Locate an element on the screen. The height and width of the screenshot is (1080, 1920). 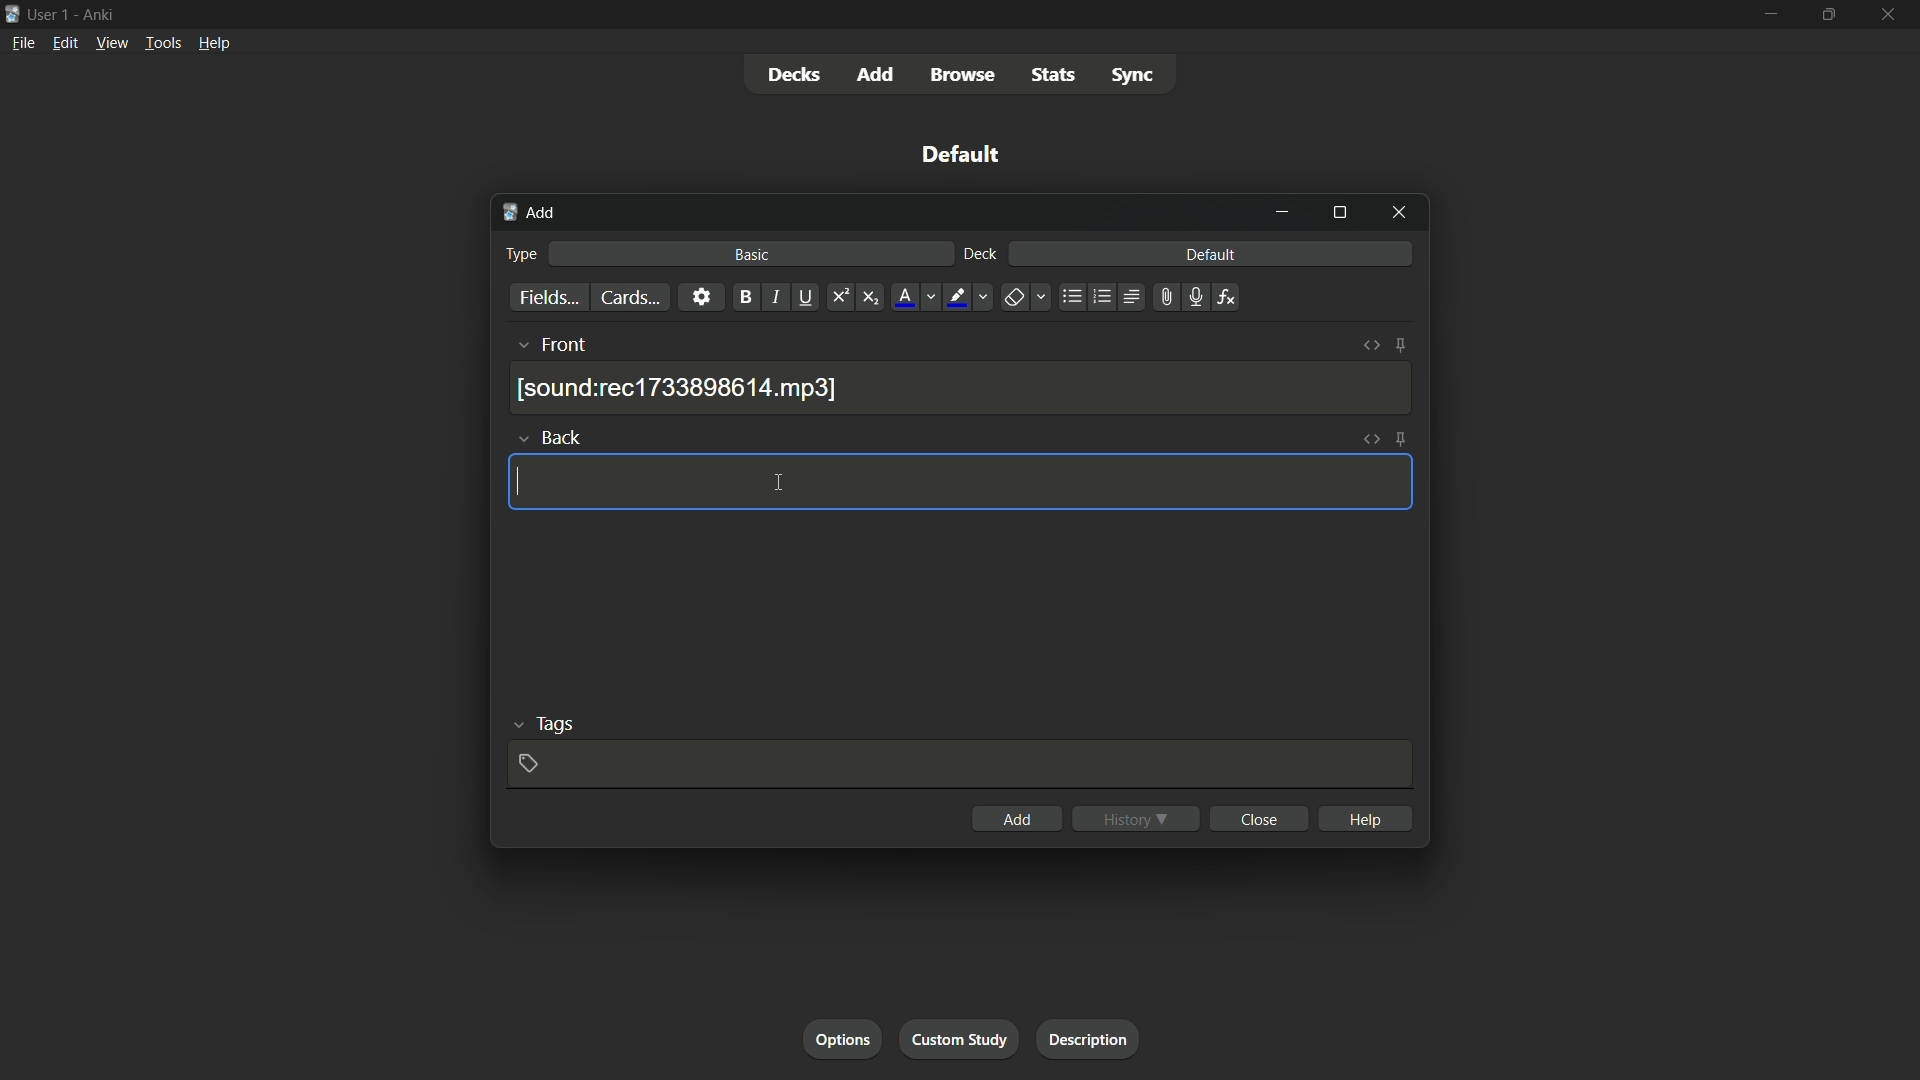
default is located at coordinates (1210, 255).